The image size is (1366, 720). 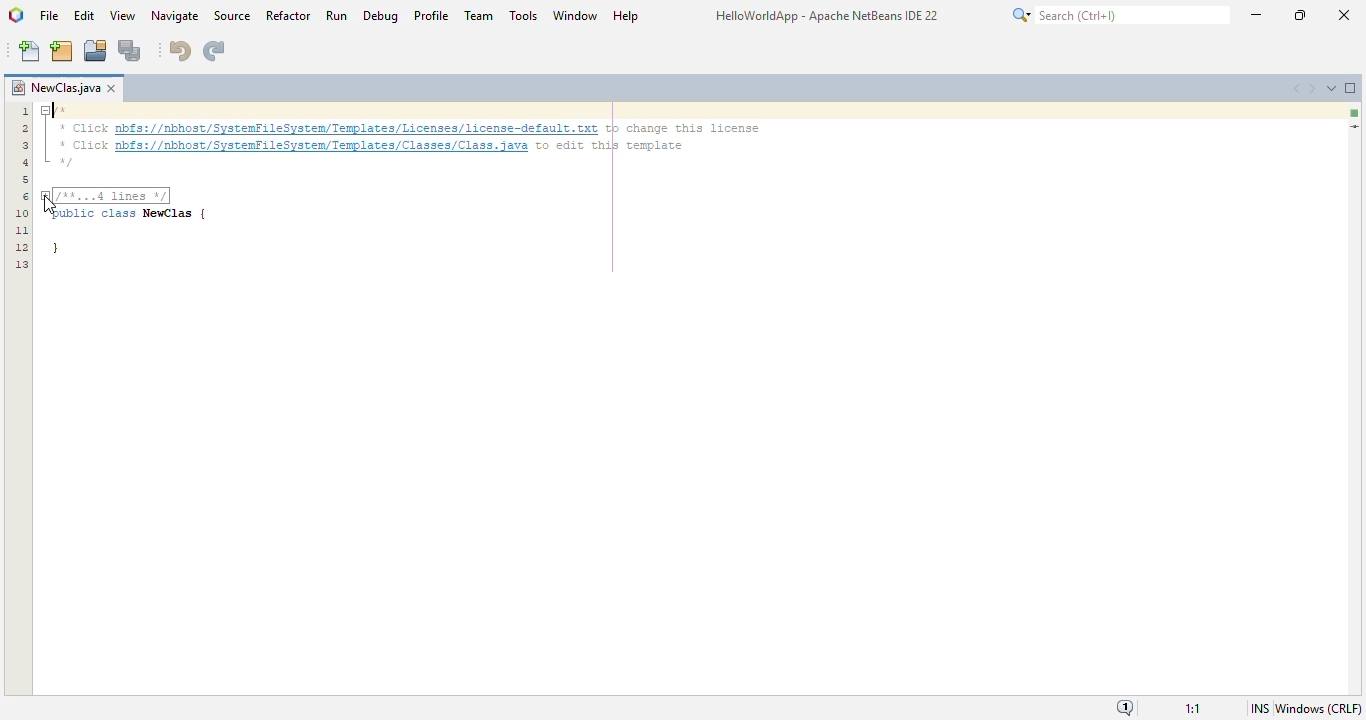 What do you see at coordinates (1124, 708) in the screenshot?
I see `notifications` at bounding box center [1124, 708].